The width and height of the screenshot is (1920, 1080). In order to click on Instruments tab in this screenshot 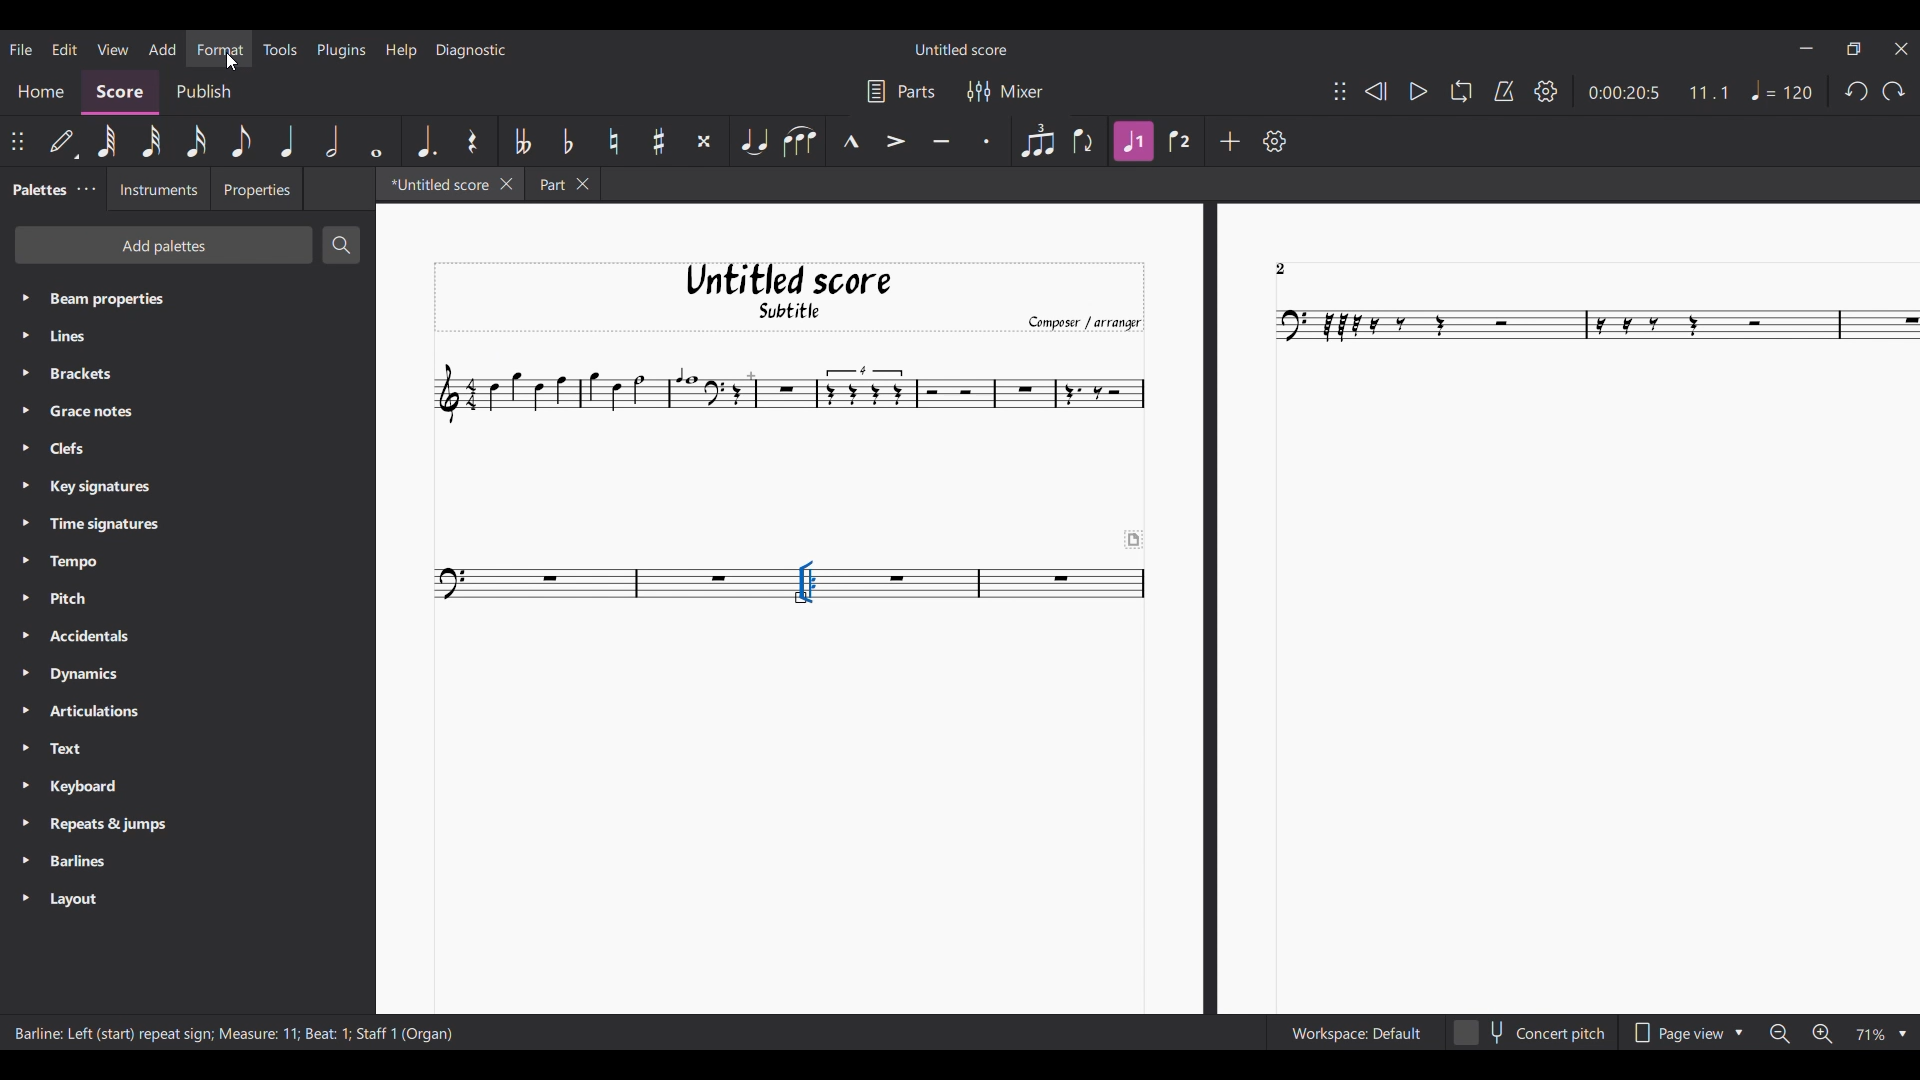, I will do `click(158, 189)`.